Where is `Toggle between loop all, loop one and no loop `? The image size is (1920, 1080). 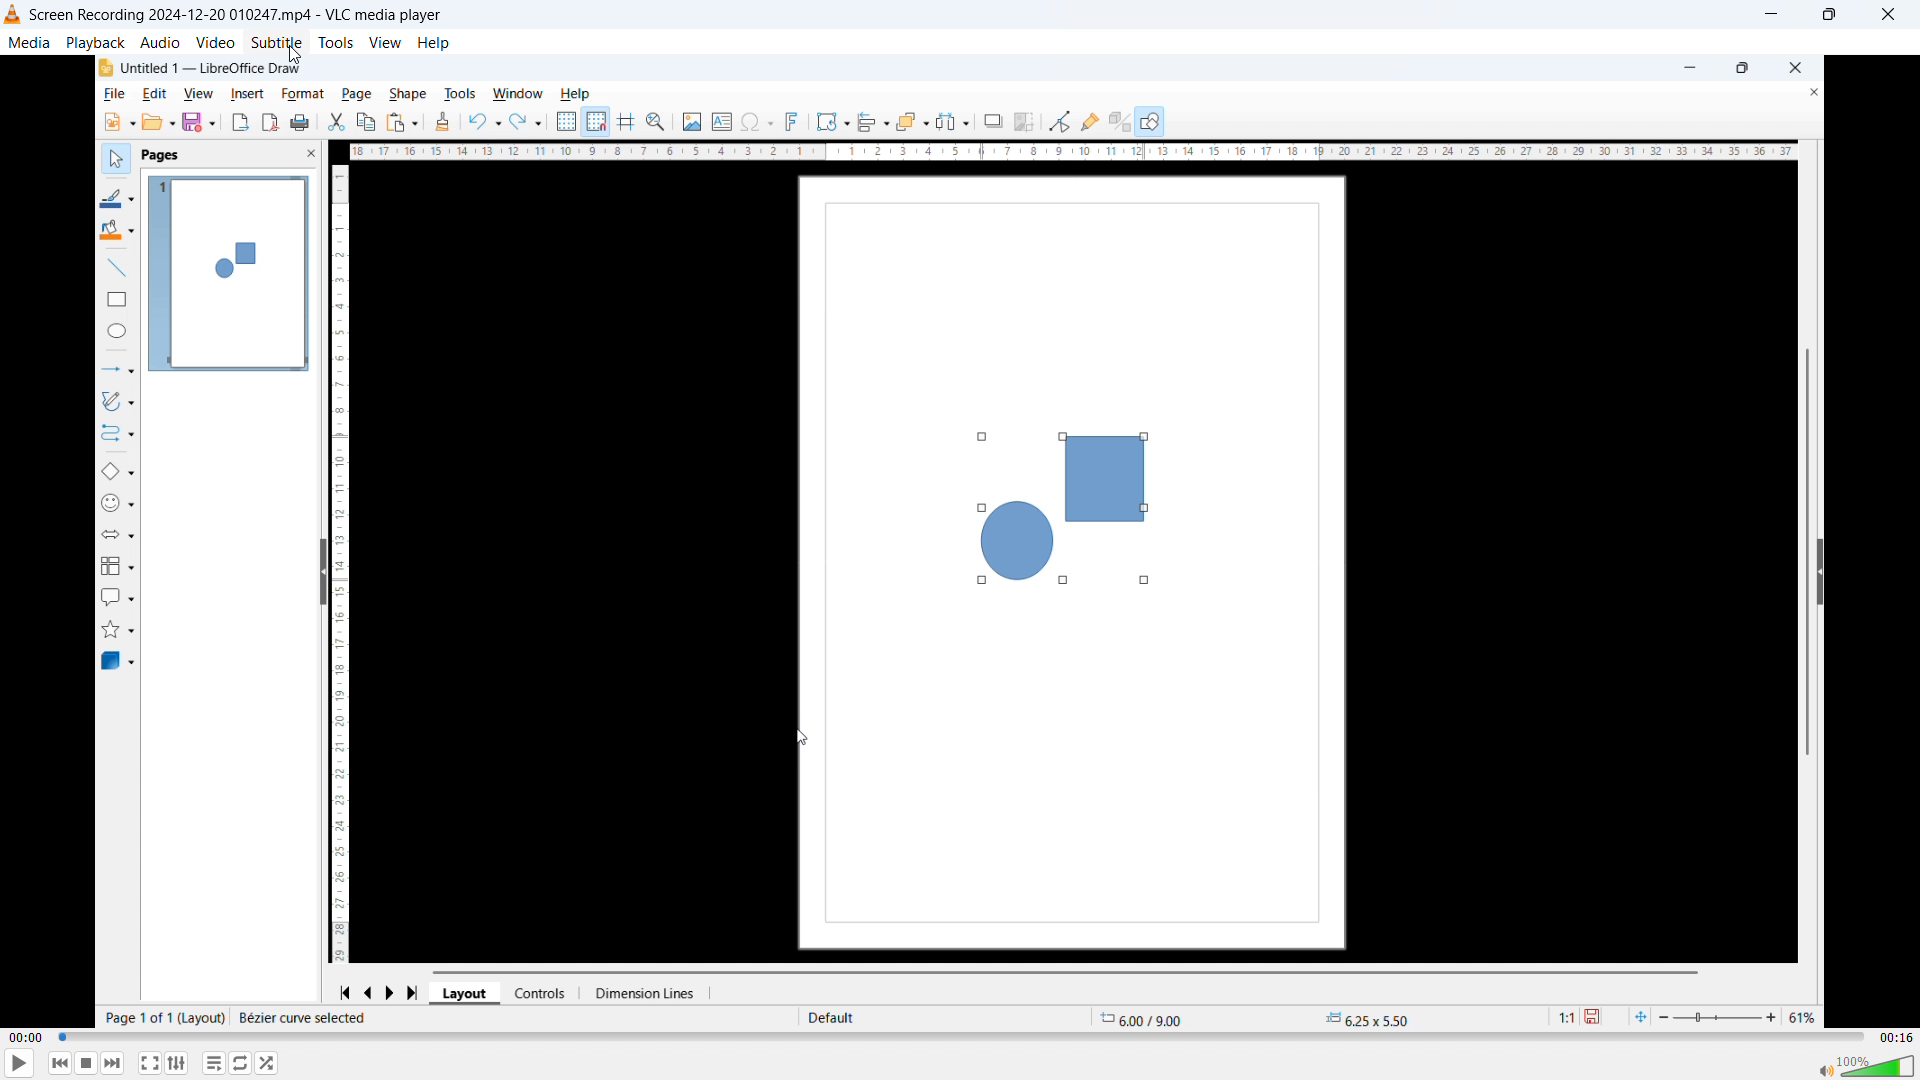 Toggle between loop all, loop one and no loop  is located at coordinates (242, 1063).